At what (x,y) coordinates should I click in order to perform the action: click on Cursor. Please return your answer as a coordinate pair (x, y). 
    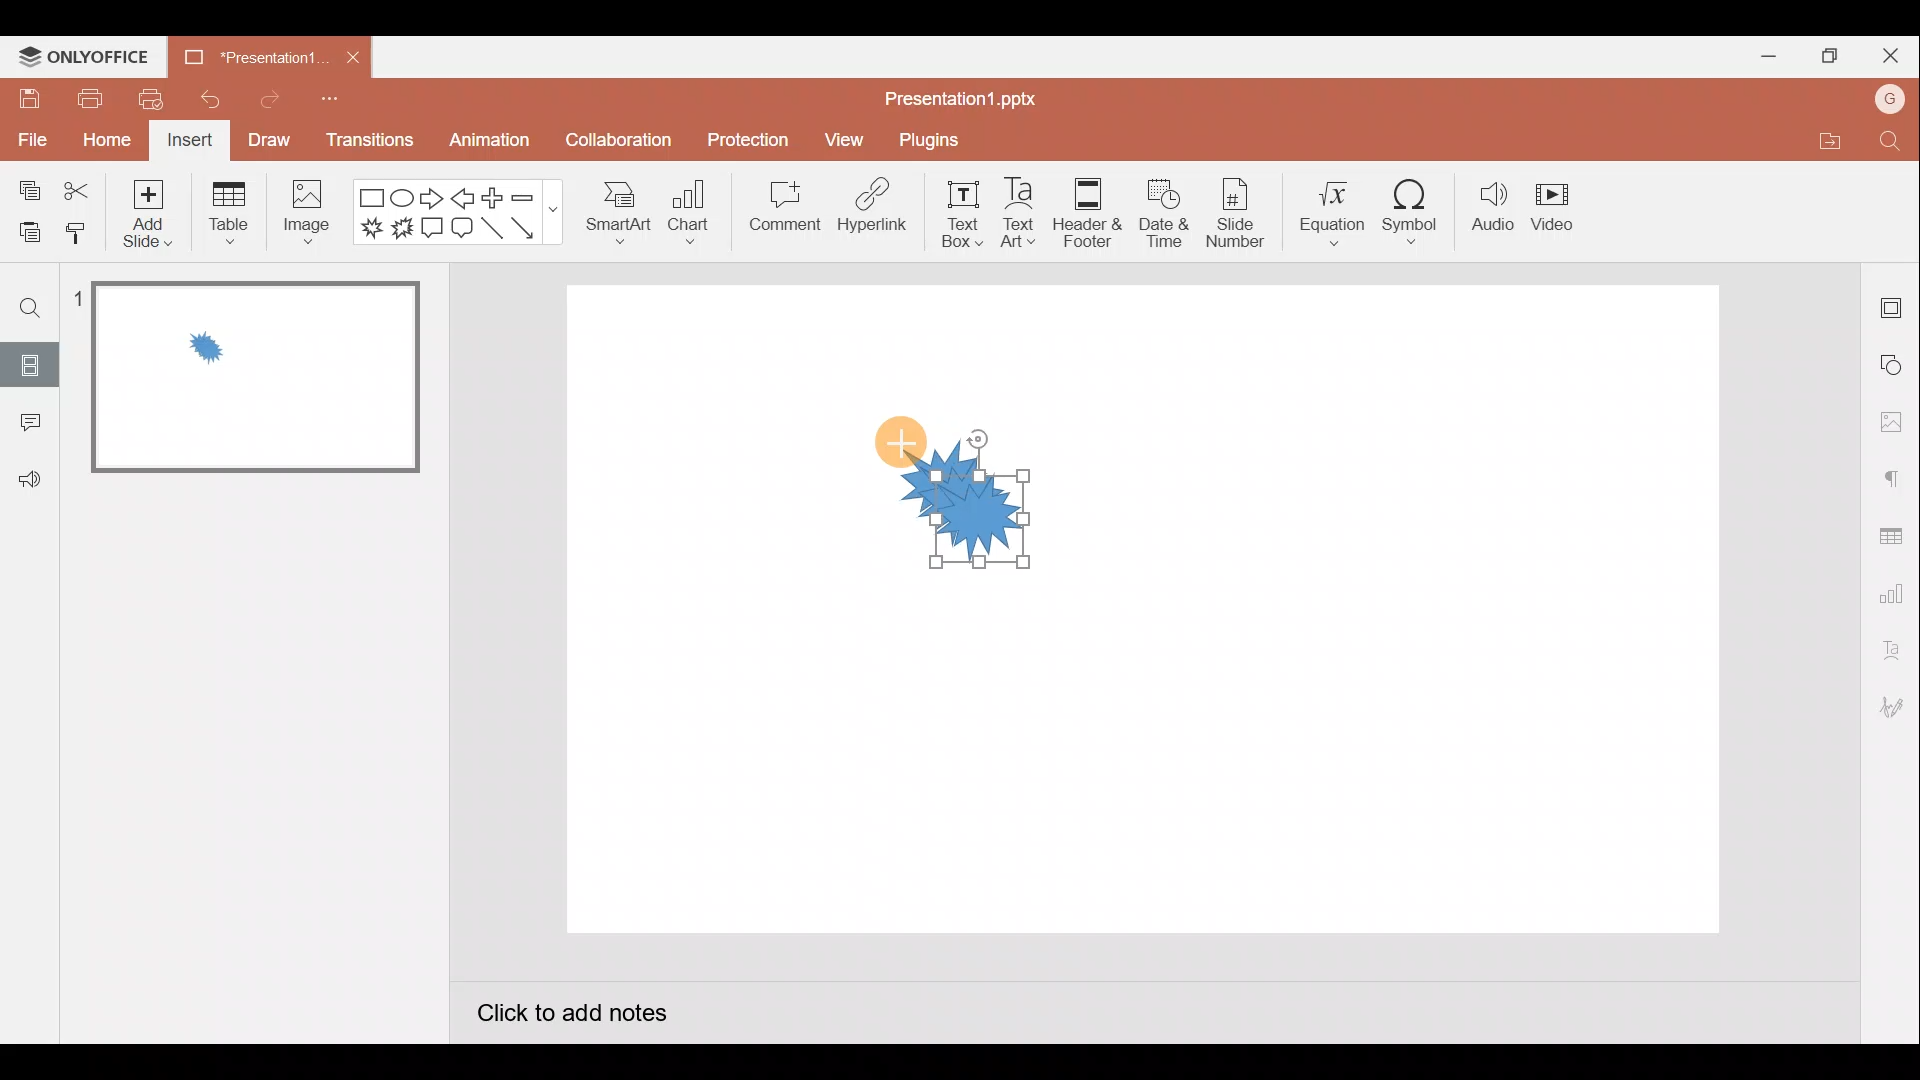
    Looking at the image, I should click on (888, 437).